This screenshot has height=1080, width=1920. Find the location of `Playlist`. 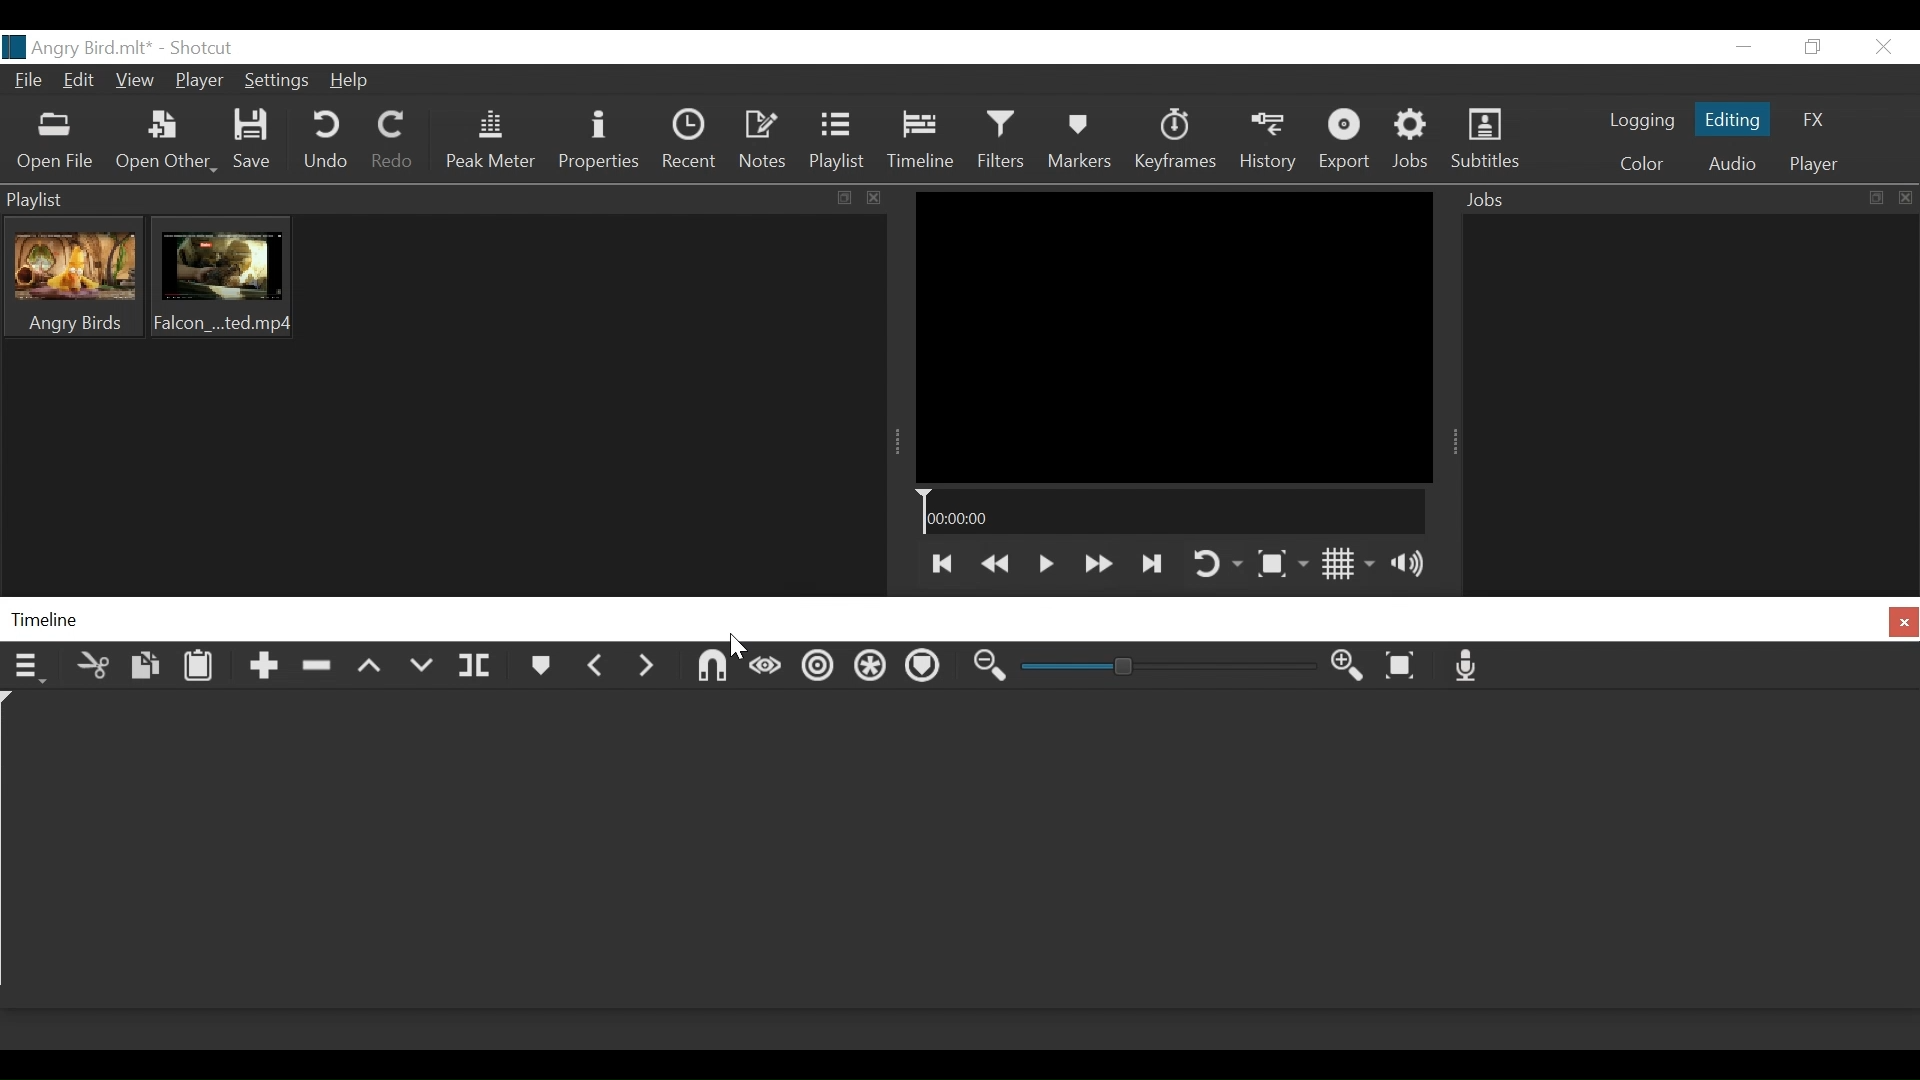

Playlist is located at coordinates (841, 143).